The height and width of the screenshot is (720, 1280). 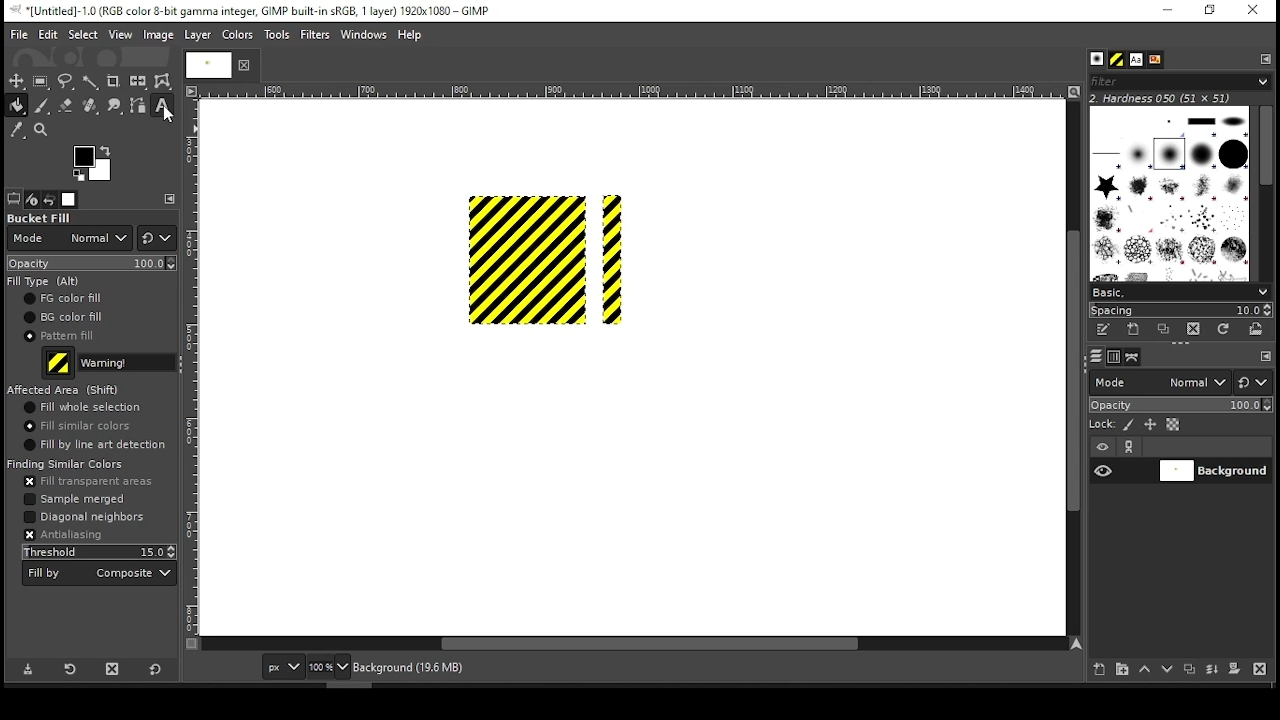 I want to click on move layer one step down, so click(x=1168, y=671).